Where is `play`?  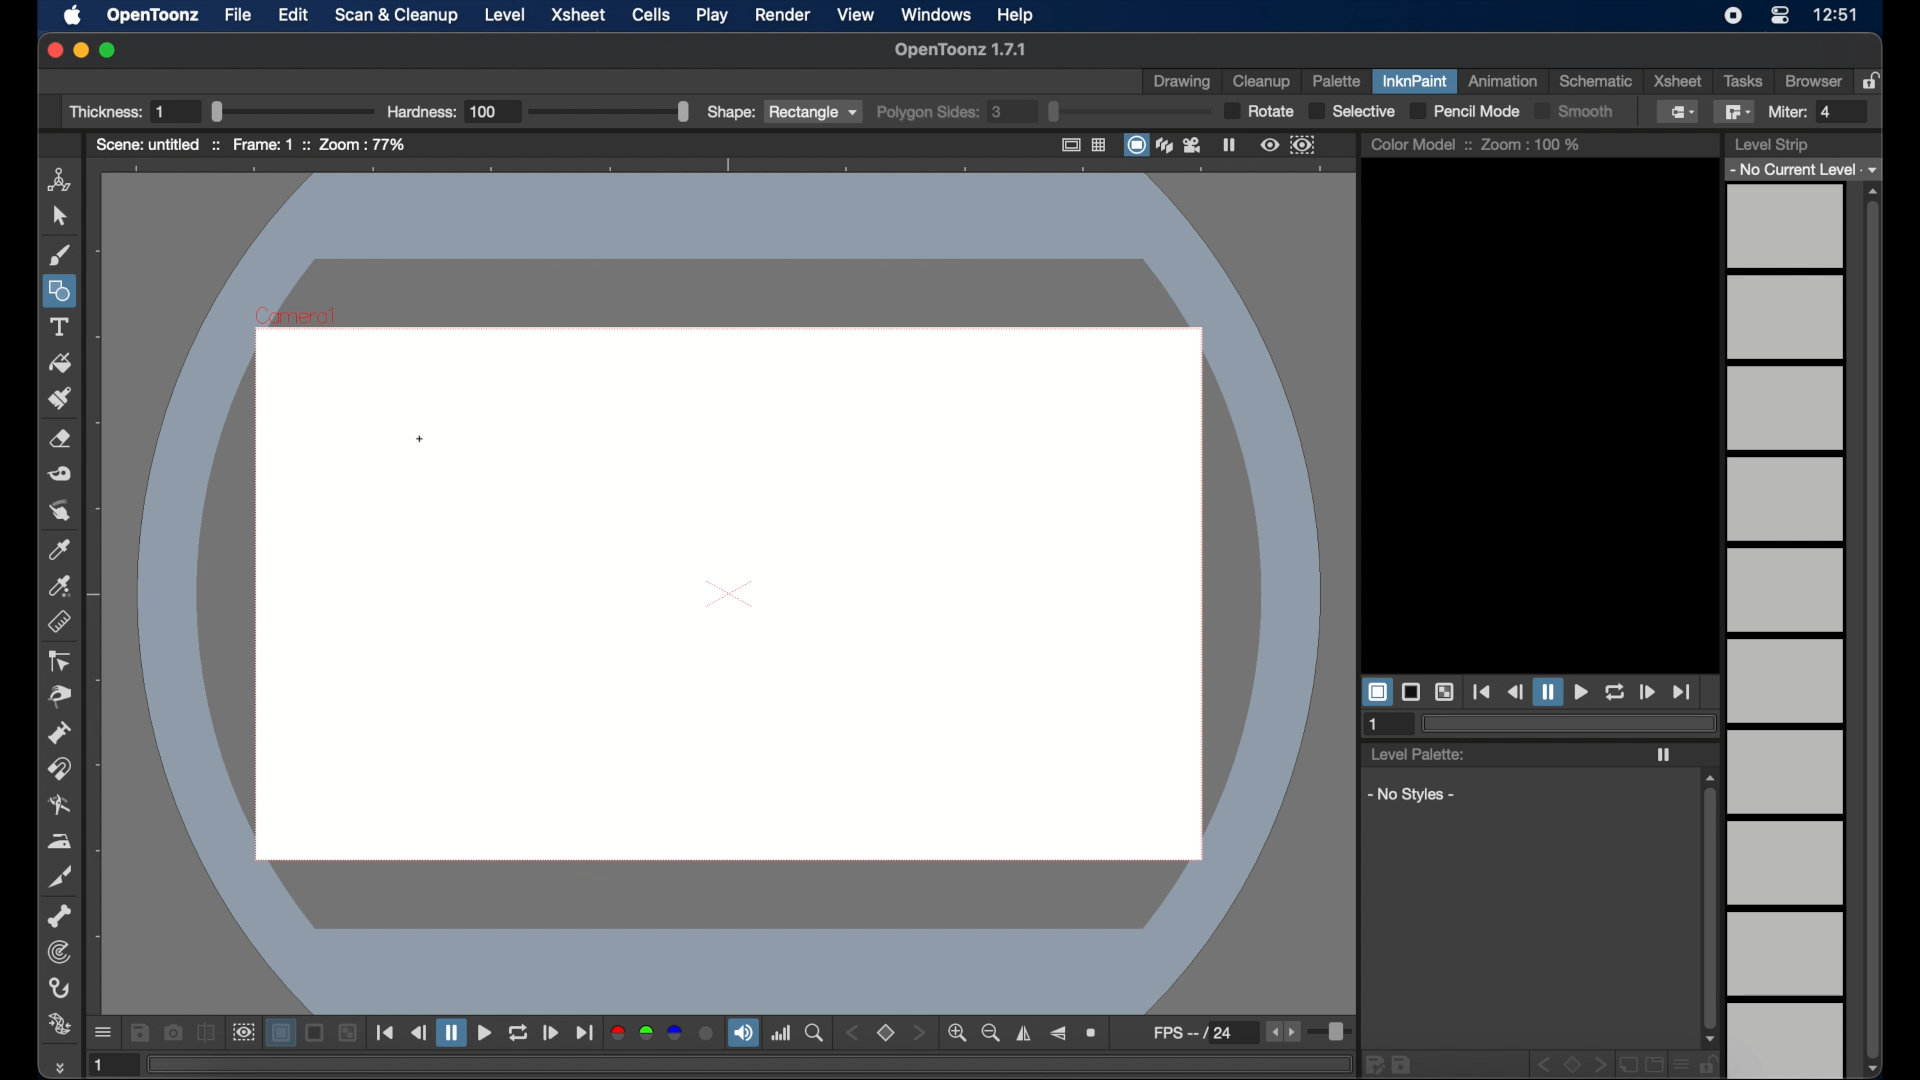
play is located at coordinates (1580, 693).